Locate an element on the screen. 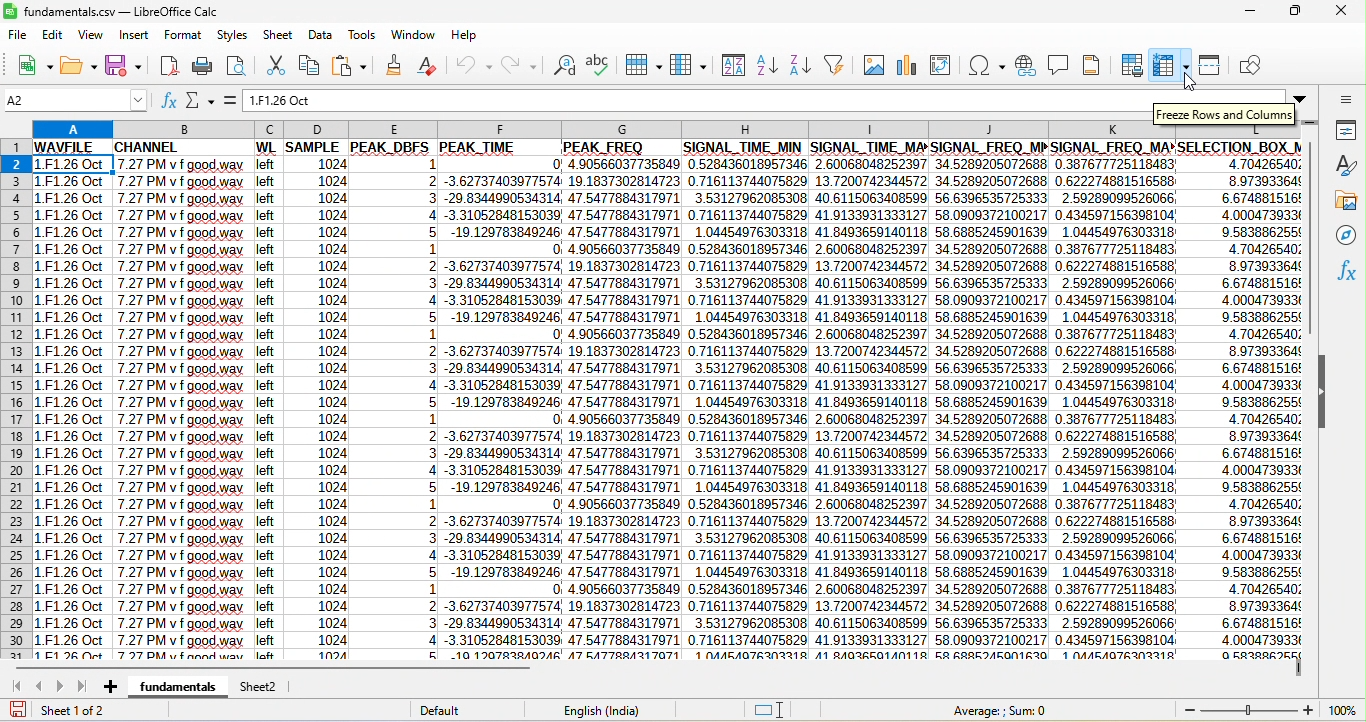 The width and height of the screenshot is (1366, 722). clone formatting is located at coordinates (394, 65).